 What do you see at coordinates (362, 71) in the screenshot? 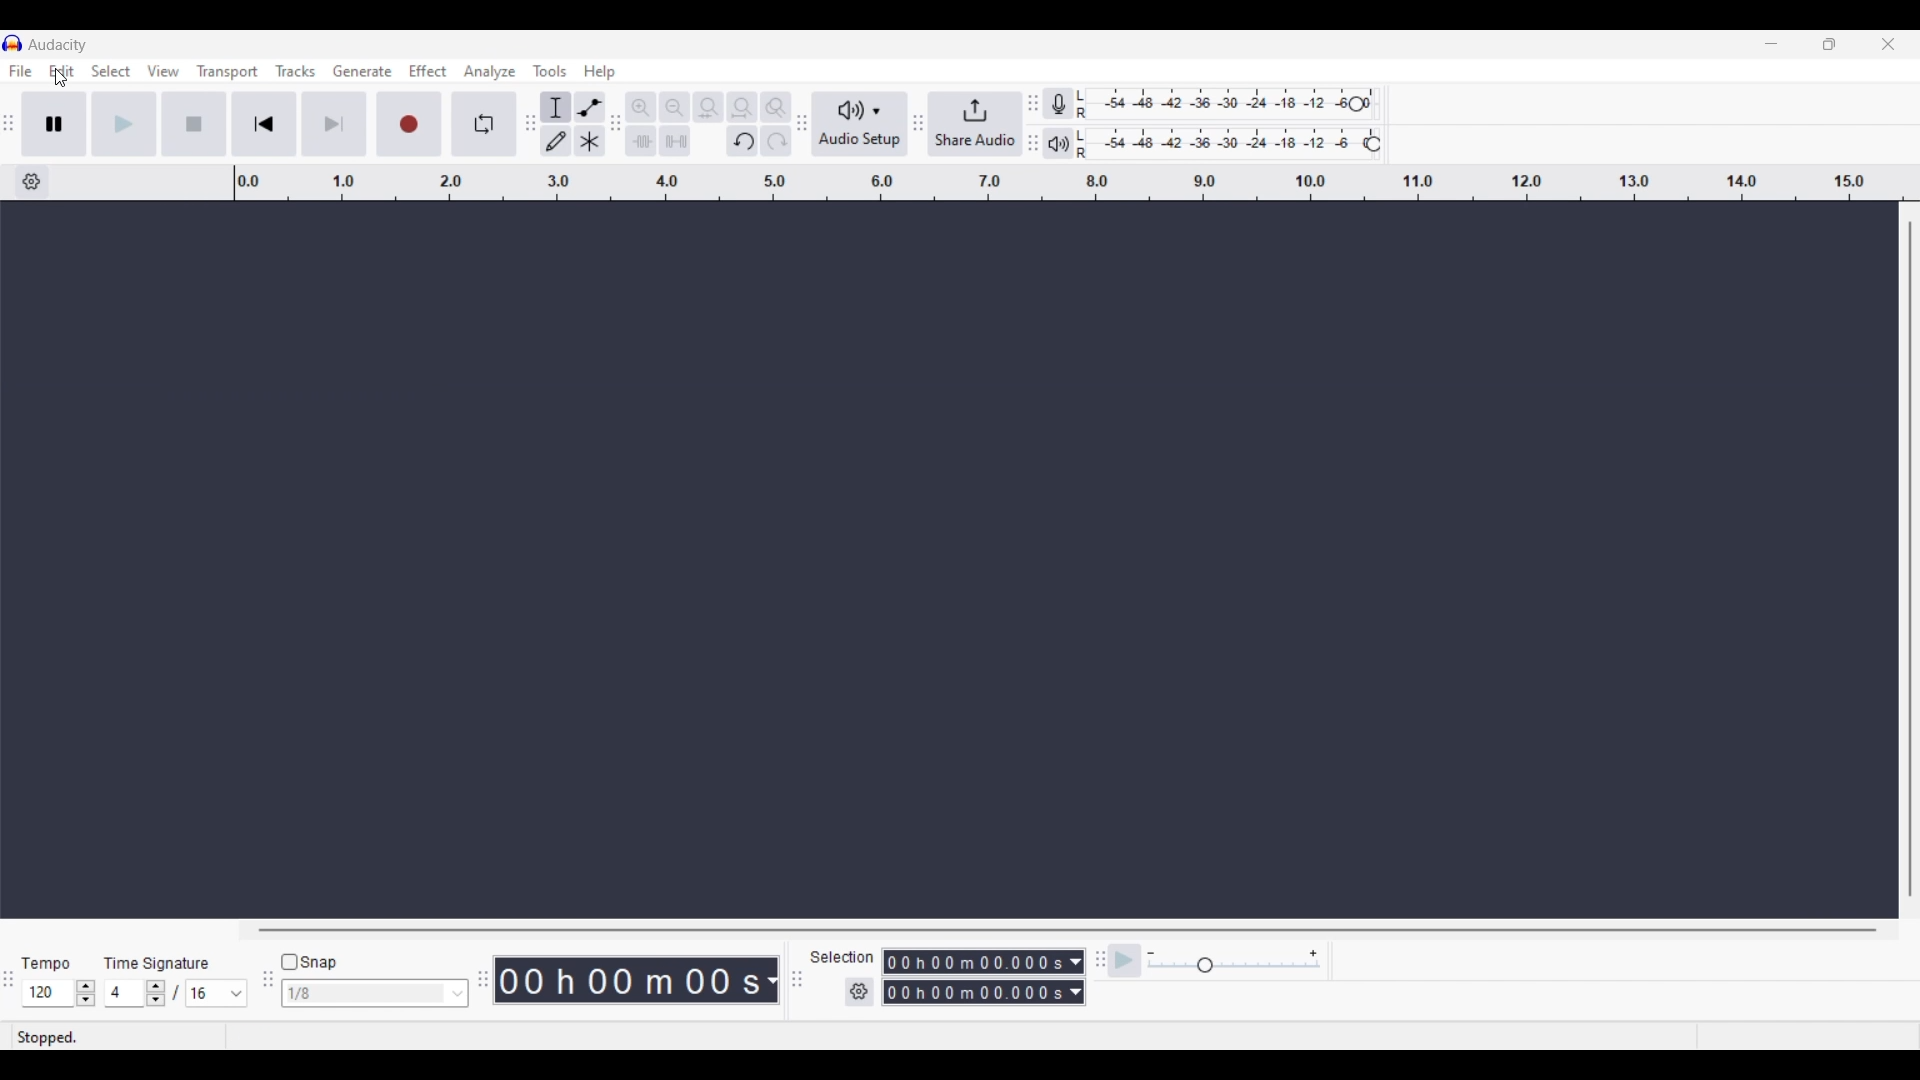
I see `Generate menu` at bounding box center [362, 71].